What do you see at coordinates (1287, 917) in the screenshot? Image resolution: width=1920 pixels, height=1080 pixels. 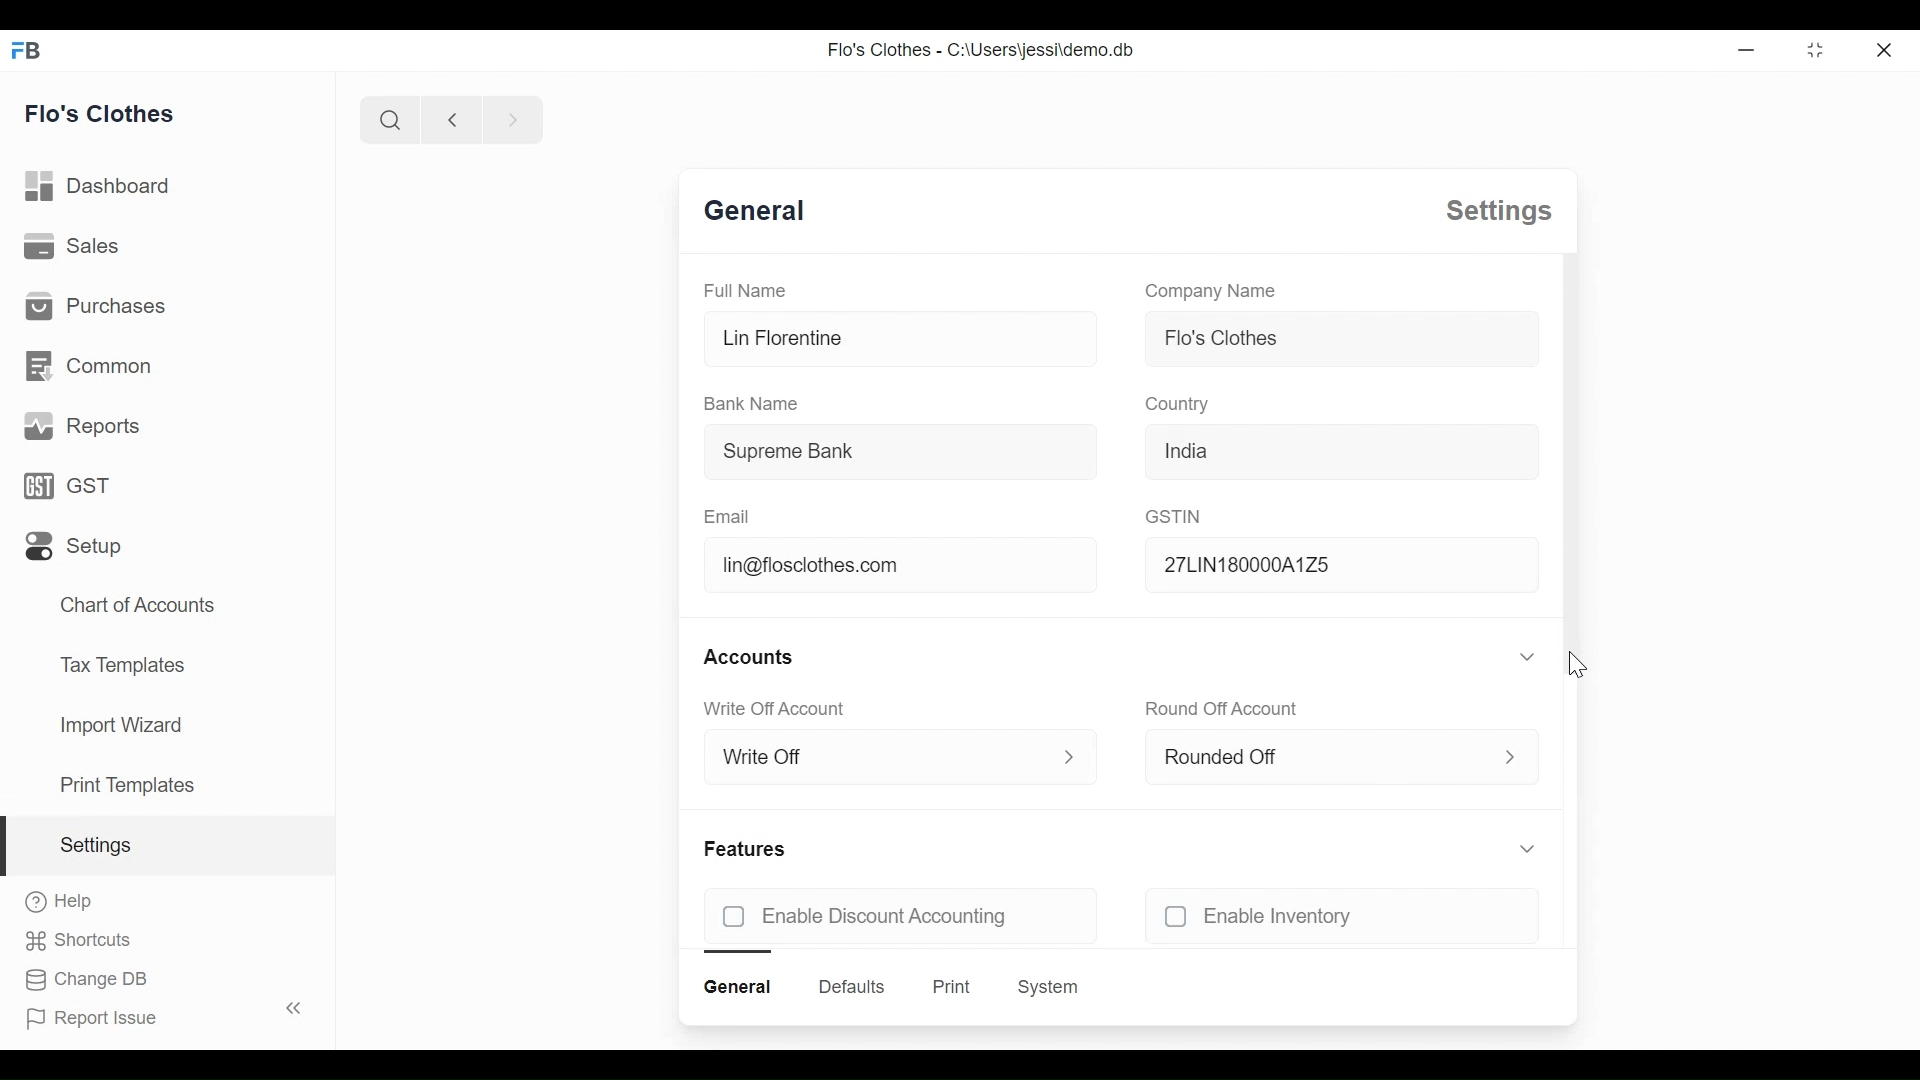 I see `unchecked Enable Inventory` at bounding box center [1287, 917].